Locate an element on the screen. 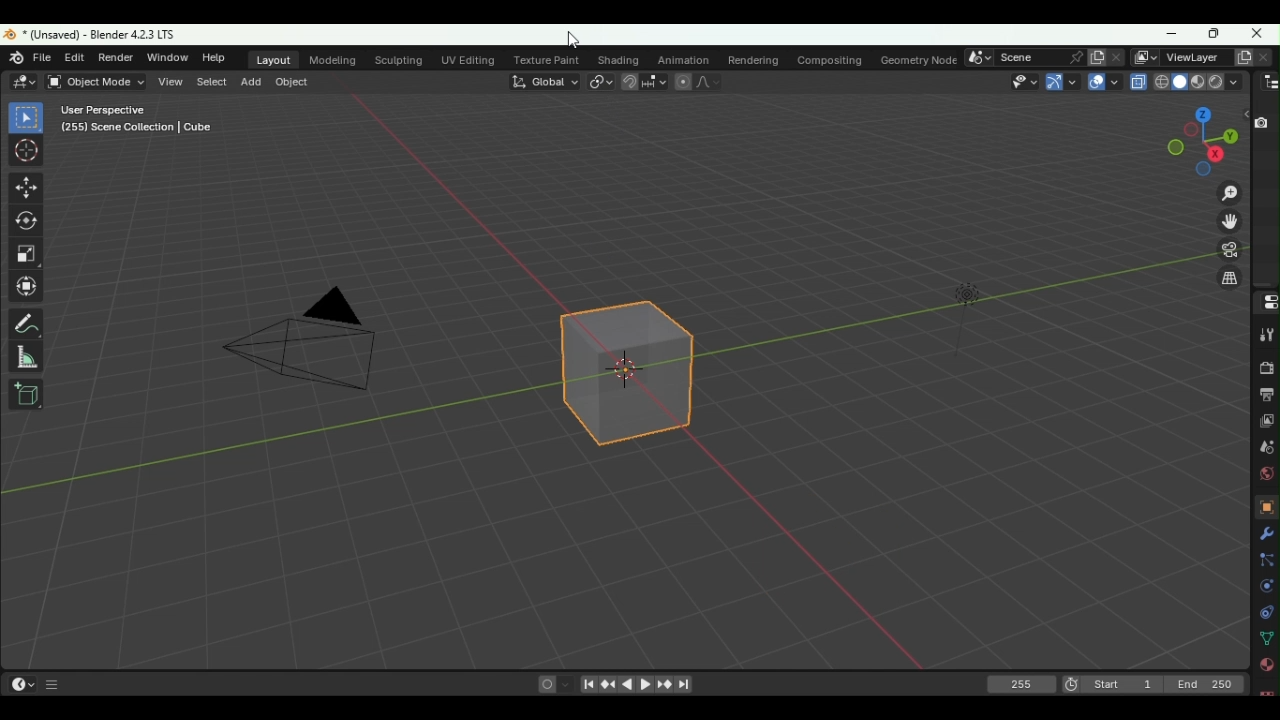  Rotate is located at coordinates (29, 222).